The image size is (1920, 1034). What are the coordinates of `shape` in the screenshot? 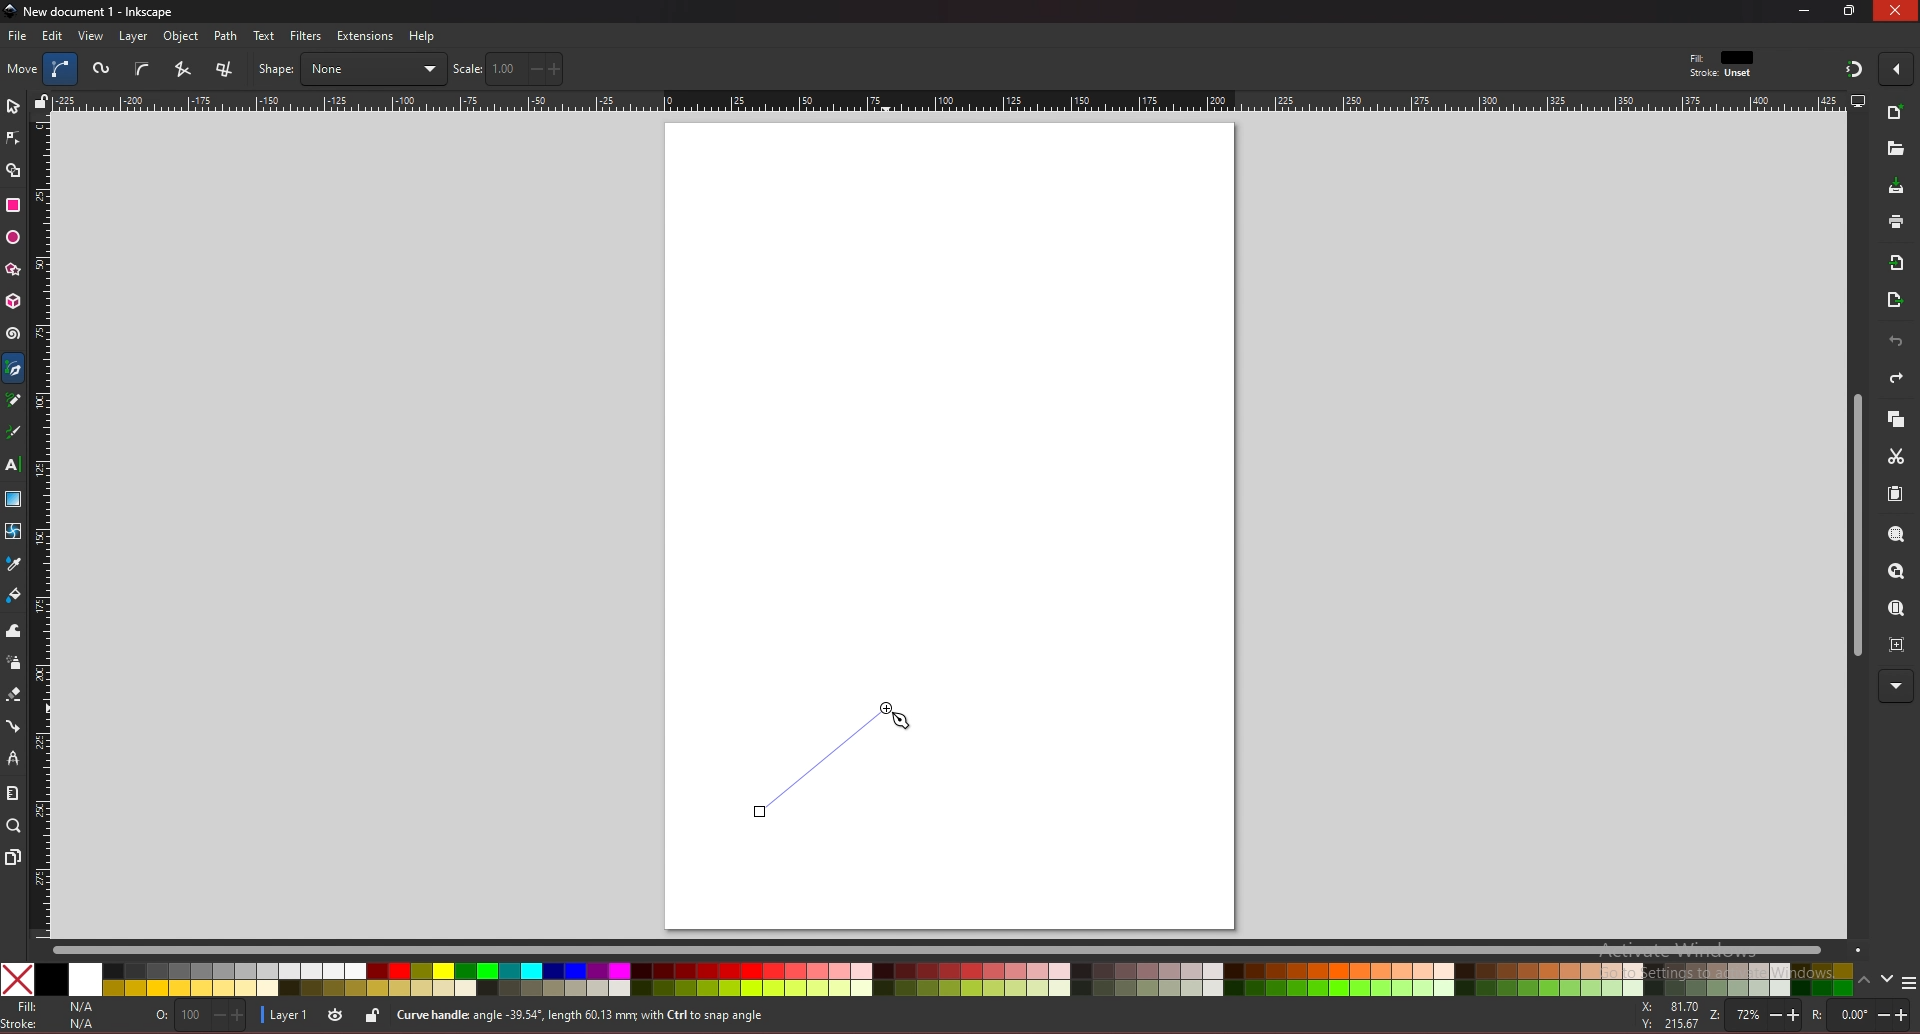 It's located at (351, 69).